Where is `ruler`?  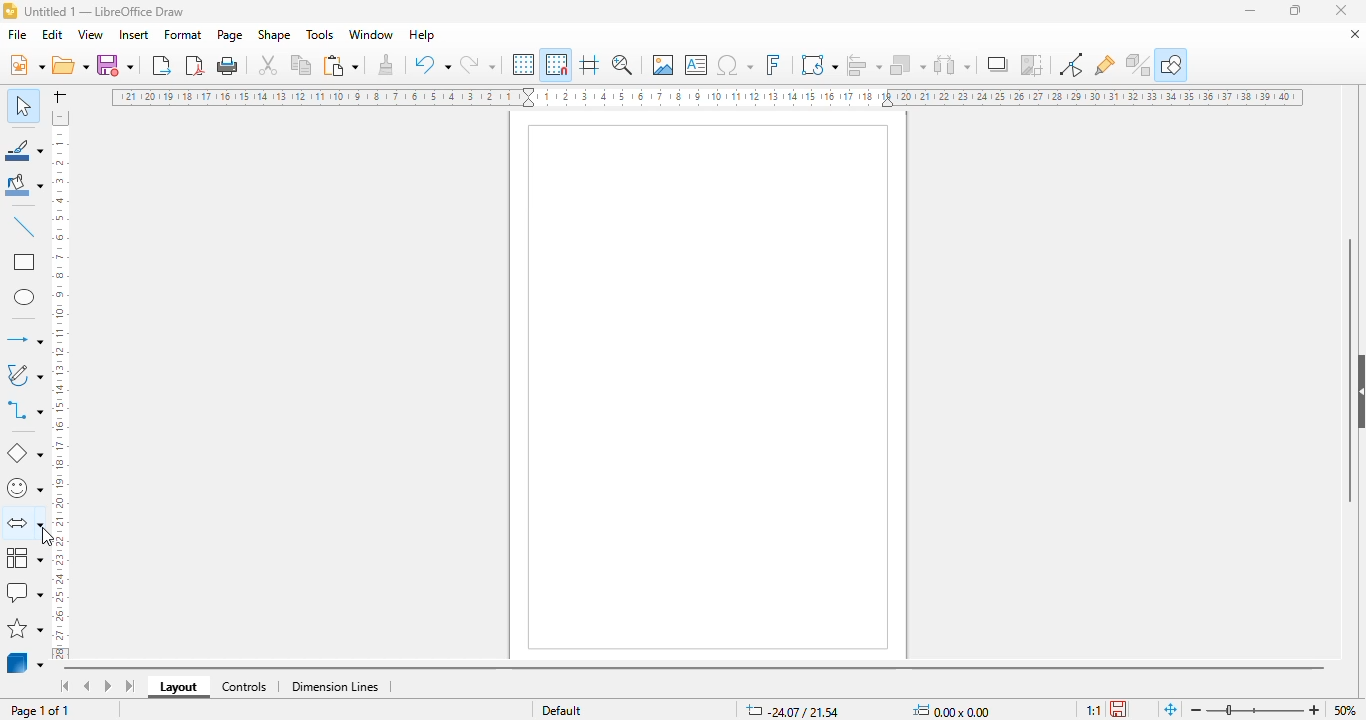
ruler is located at coordinates (59, 385).